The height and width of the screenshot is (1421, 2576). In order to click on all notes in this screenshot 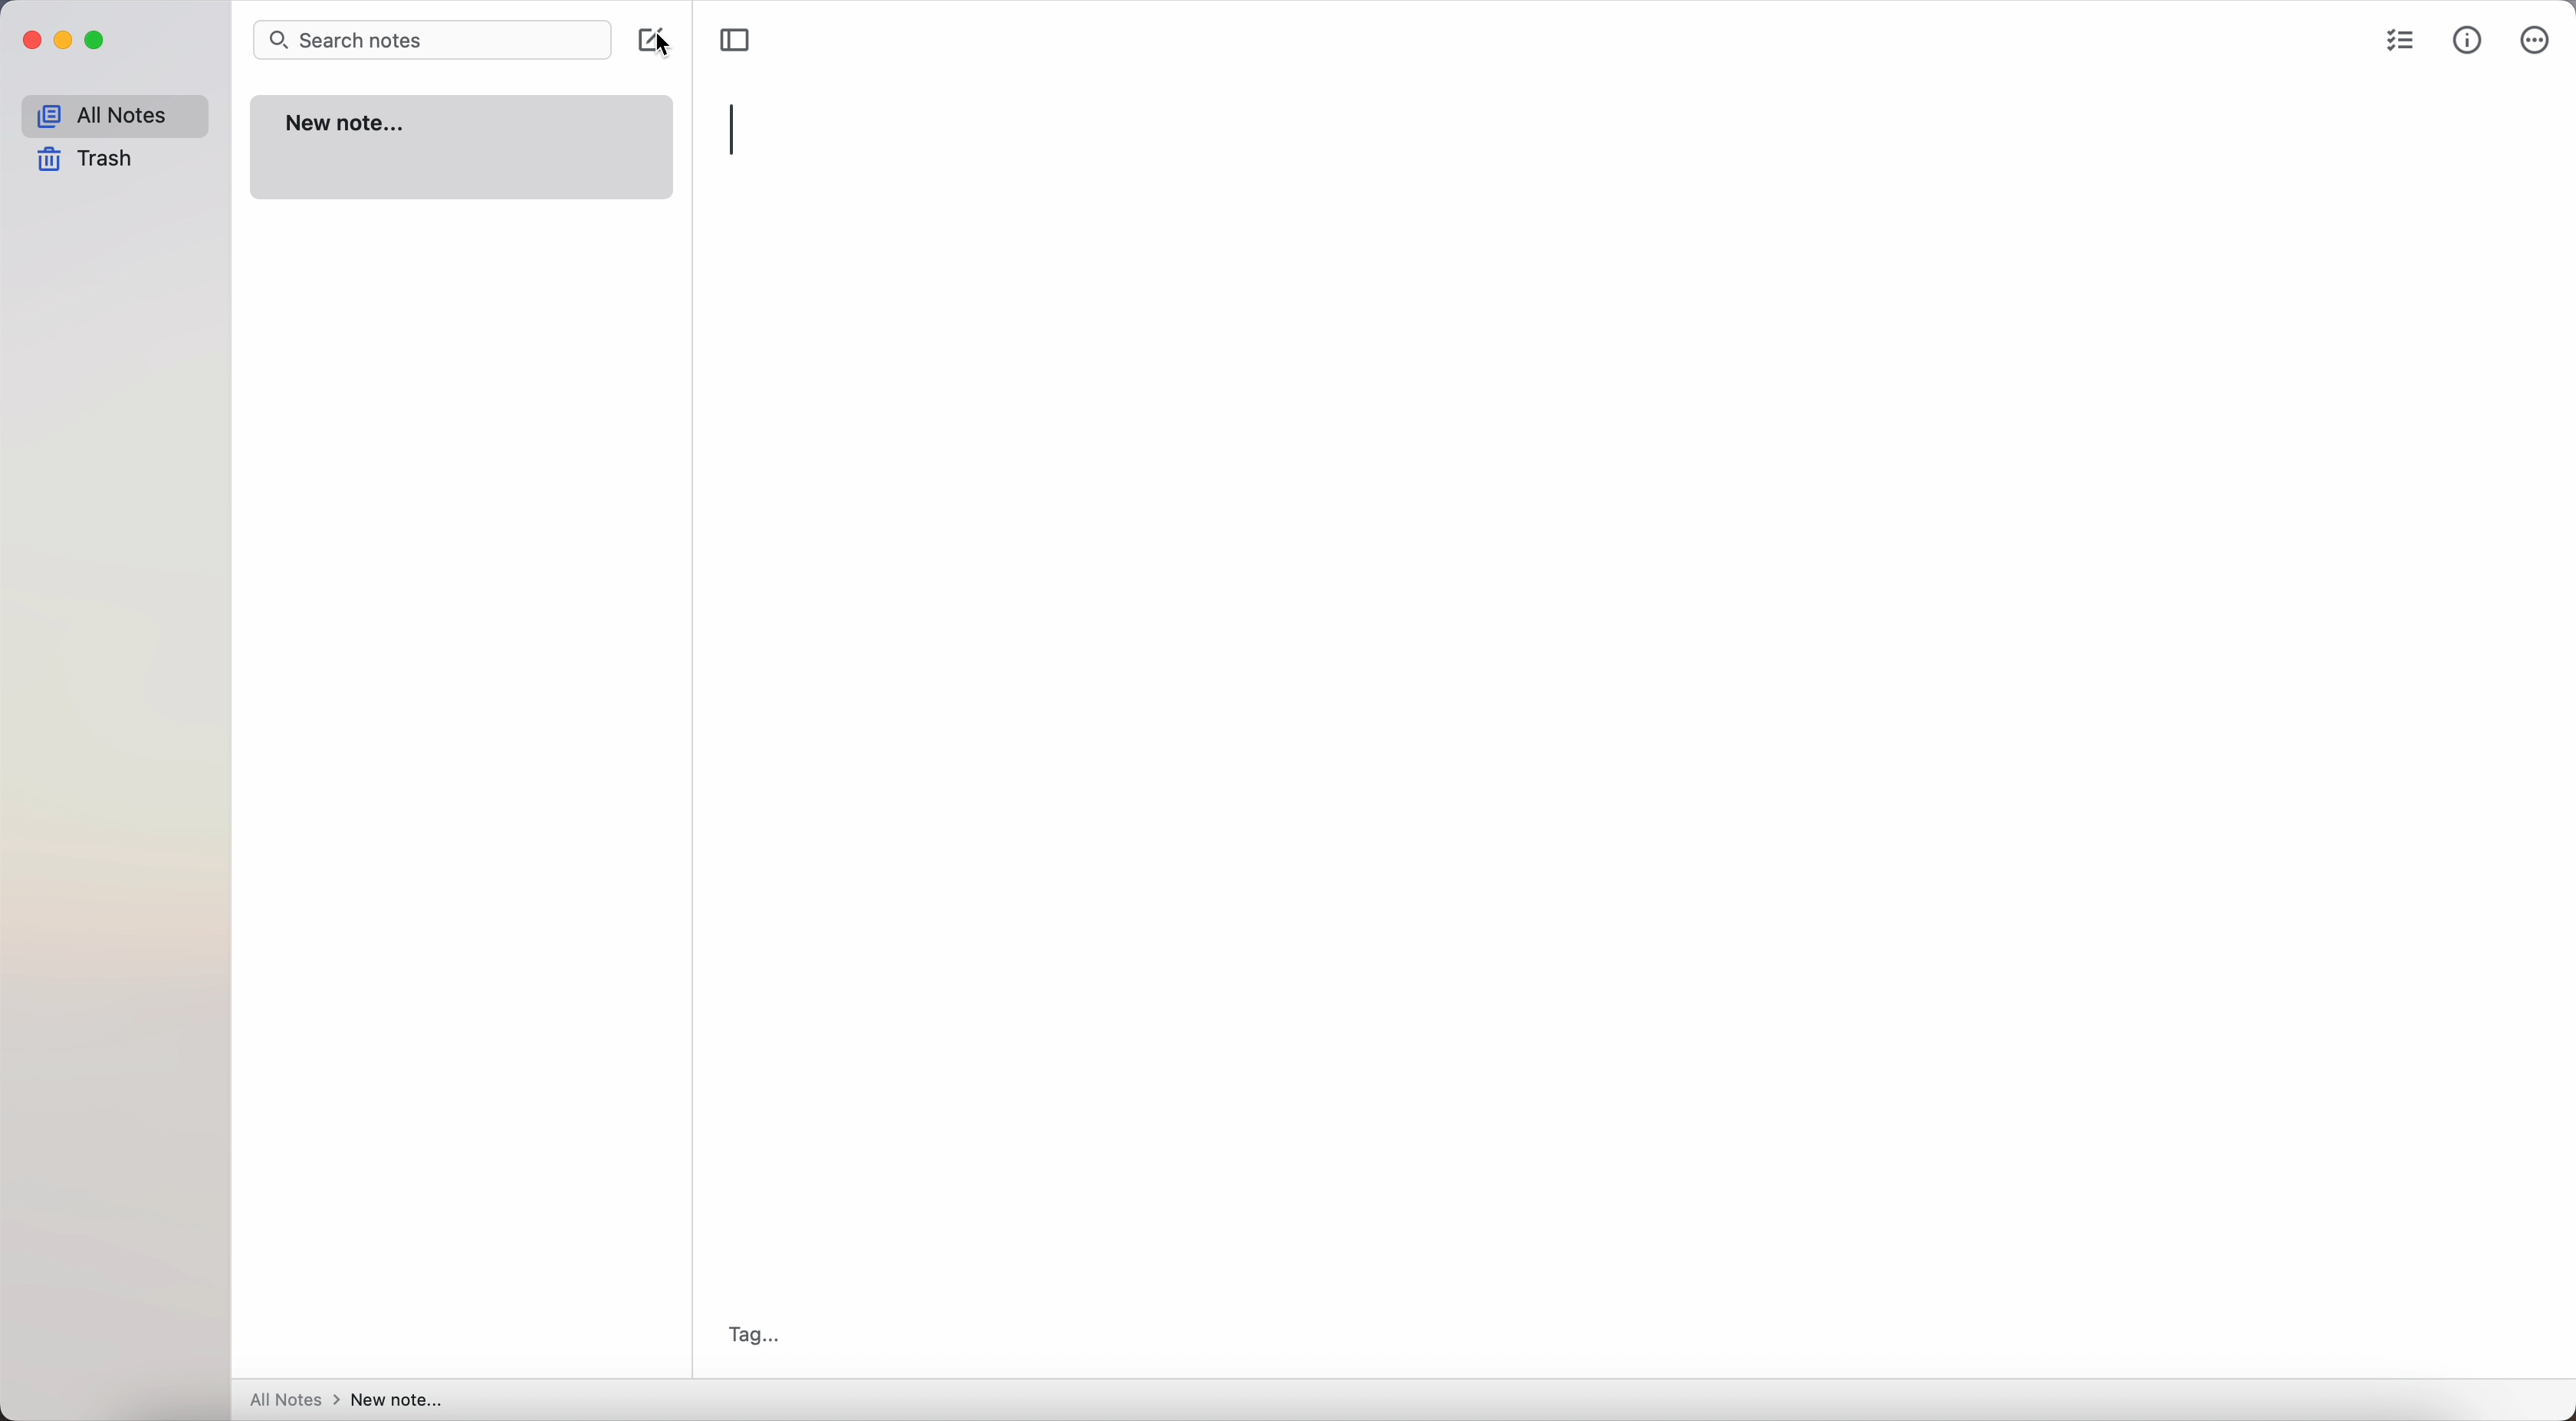, I will do `click(111, 114)`.